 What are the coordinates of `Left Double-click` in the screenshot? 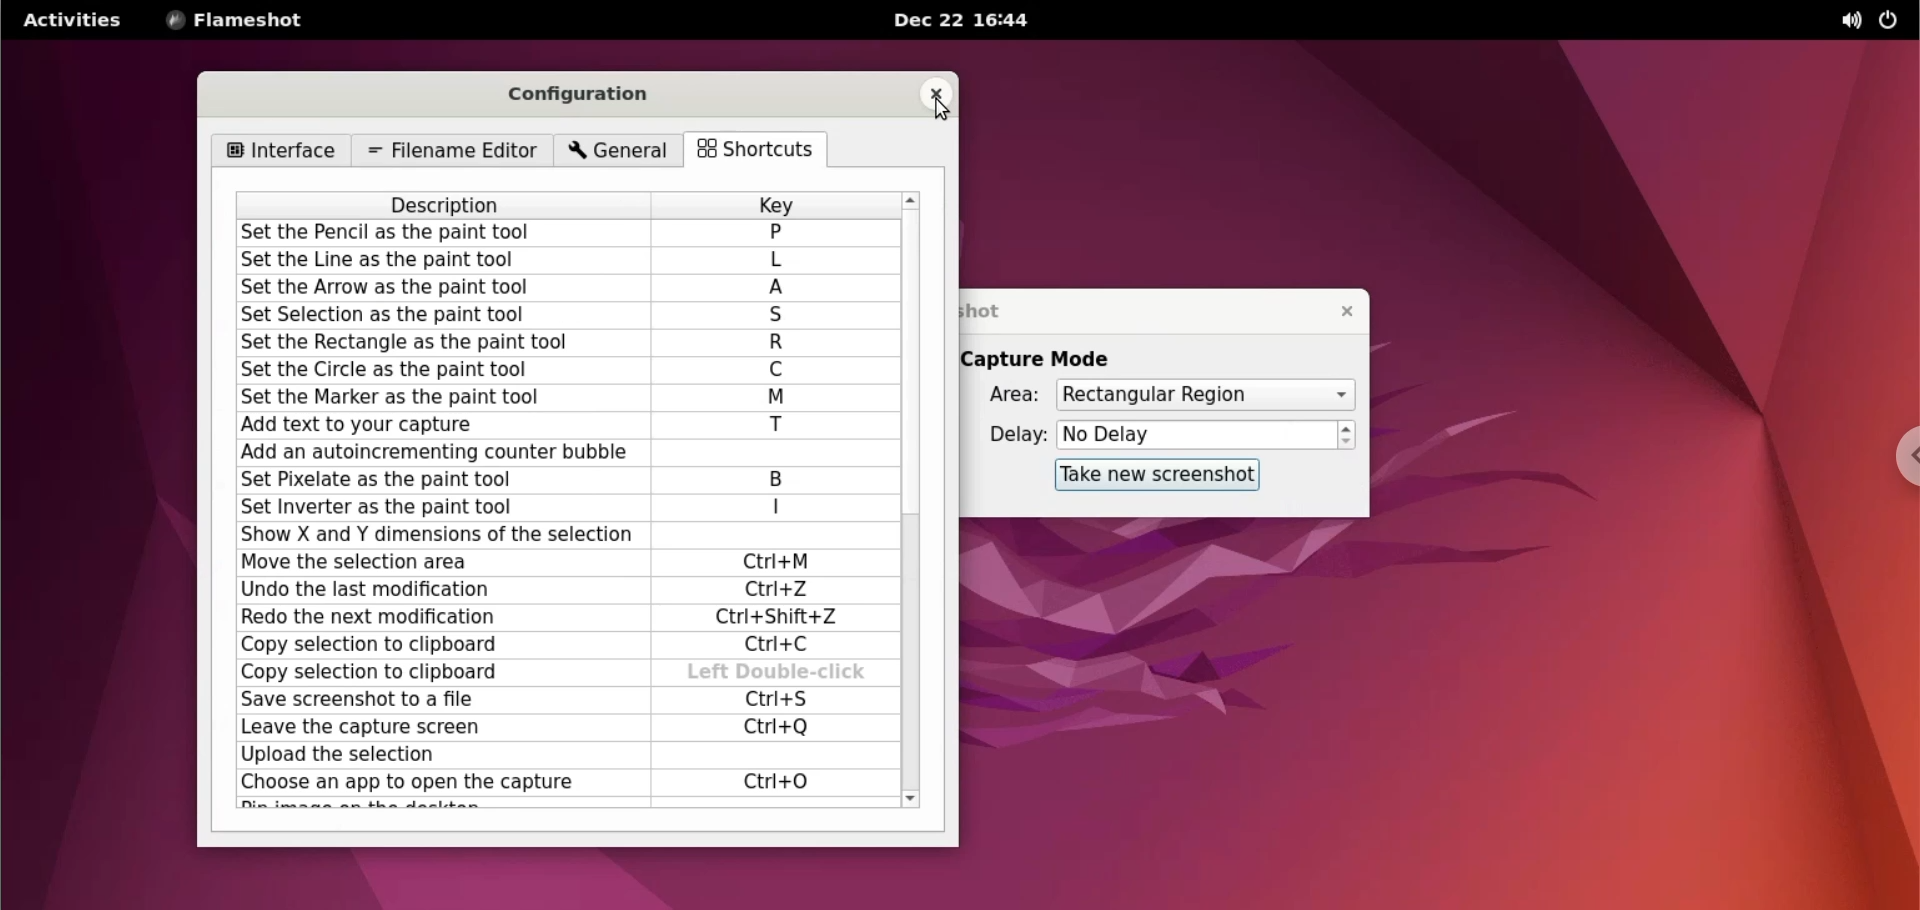 It's located at (777, 673).